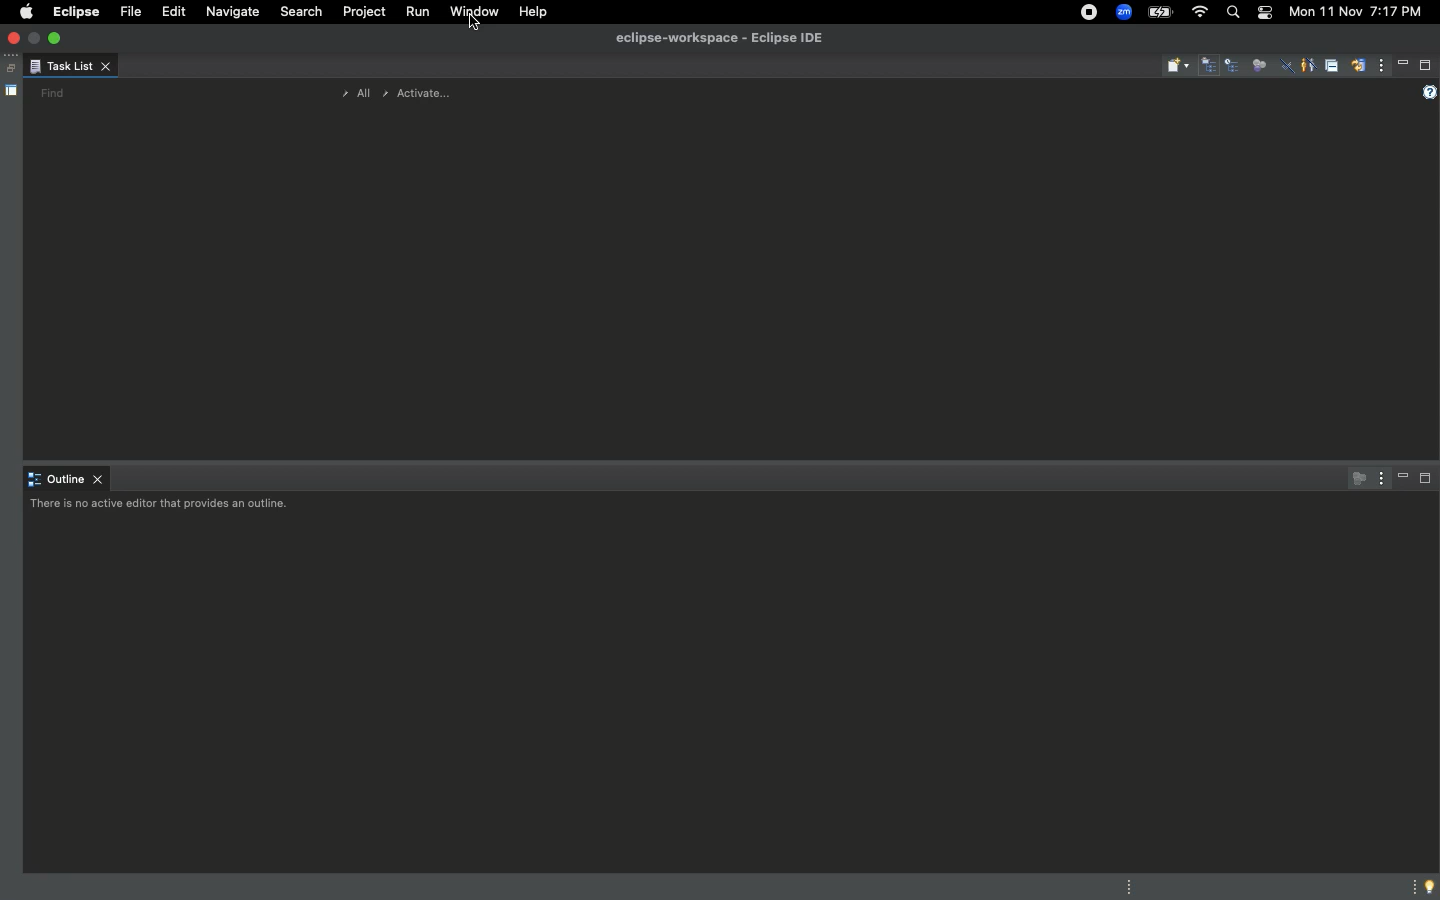 This screenshot has height=900, width=1440. Describe the element at coordinates (52, 93) in the screenshot. I see `Find` at that location.